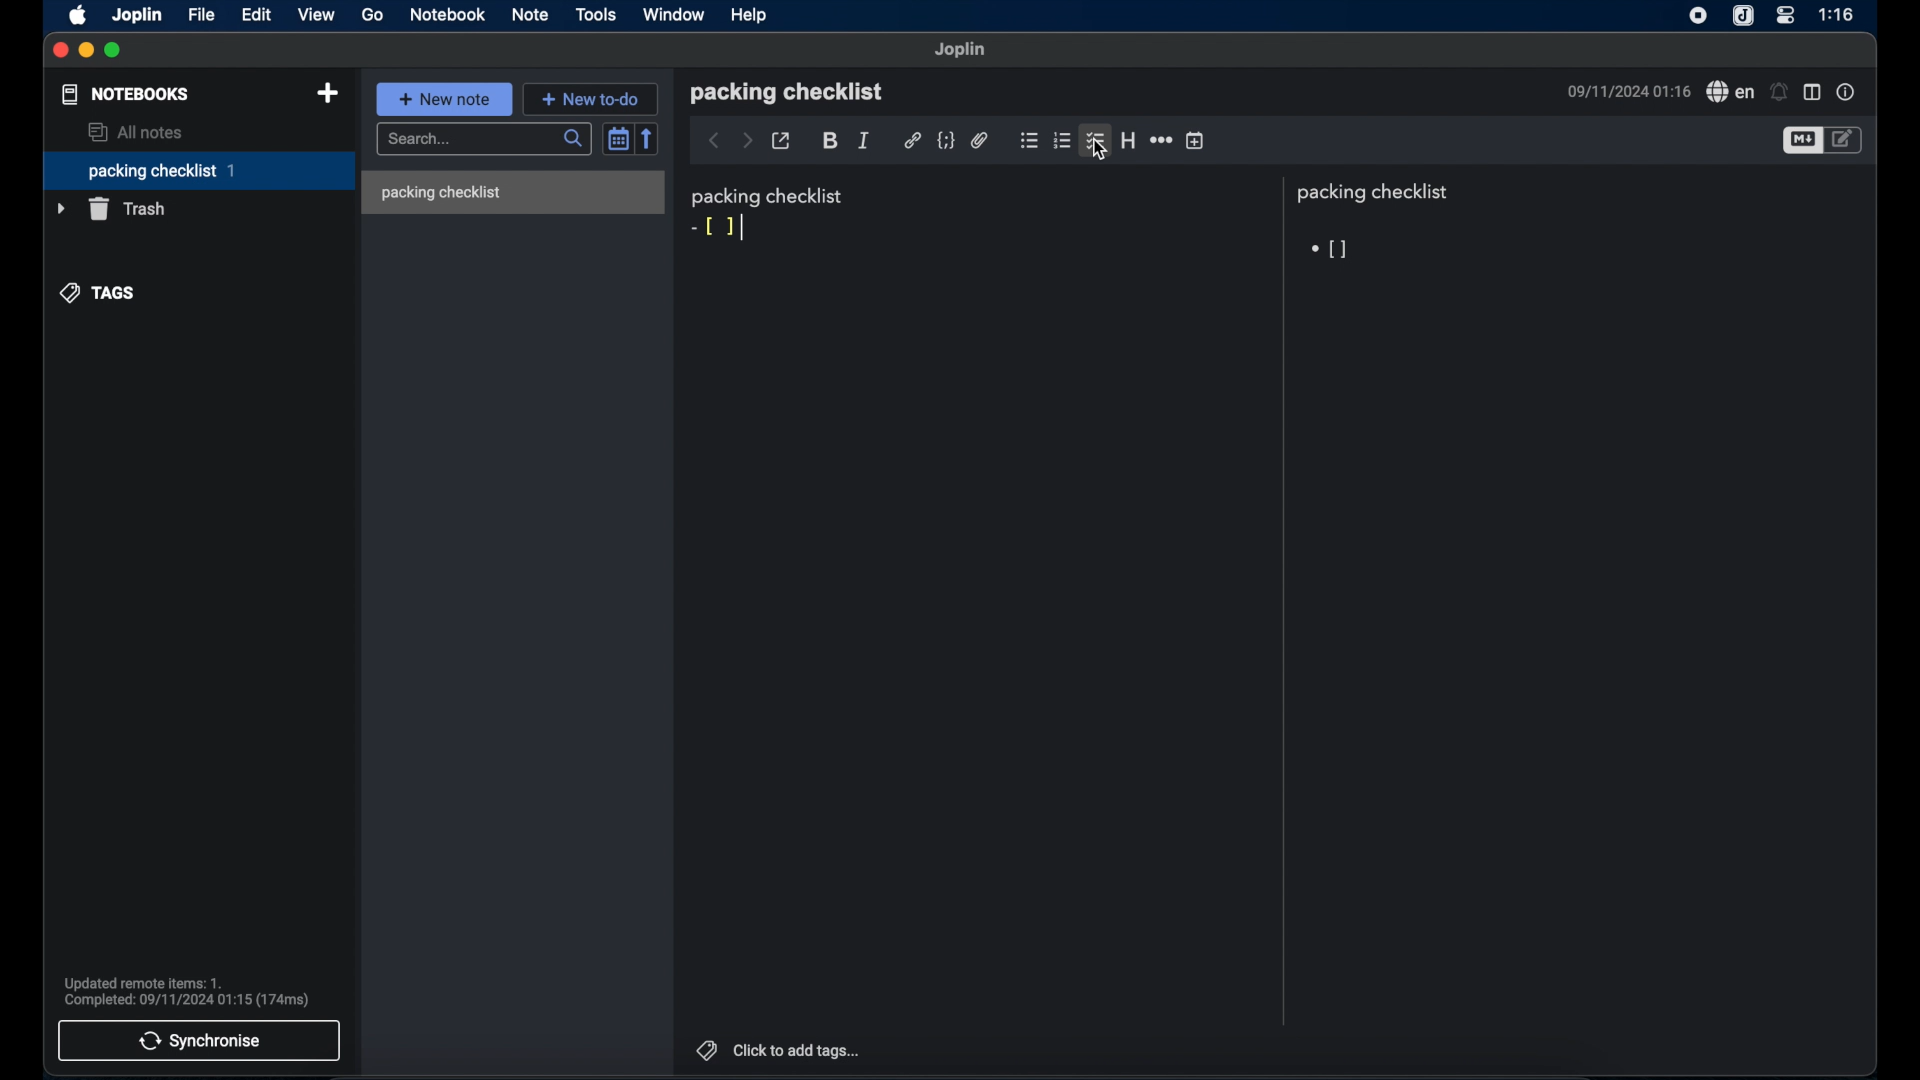 This screenshot has width=1920, height=1080. I want to click on notebooks, so click(125, 94).